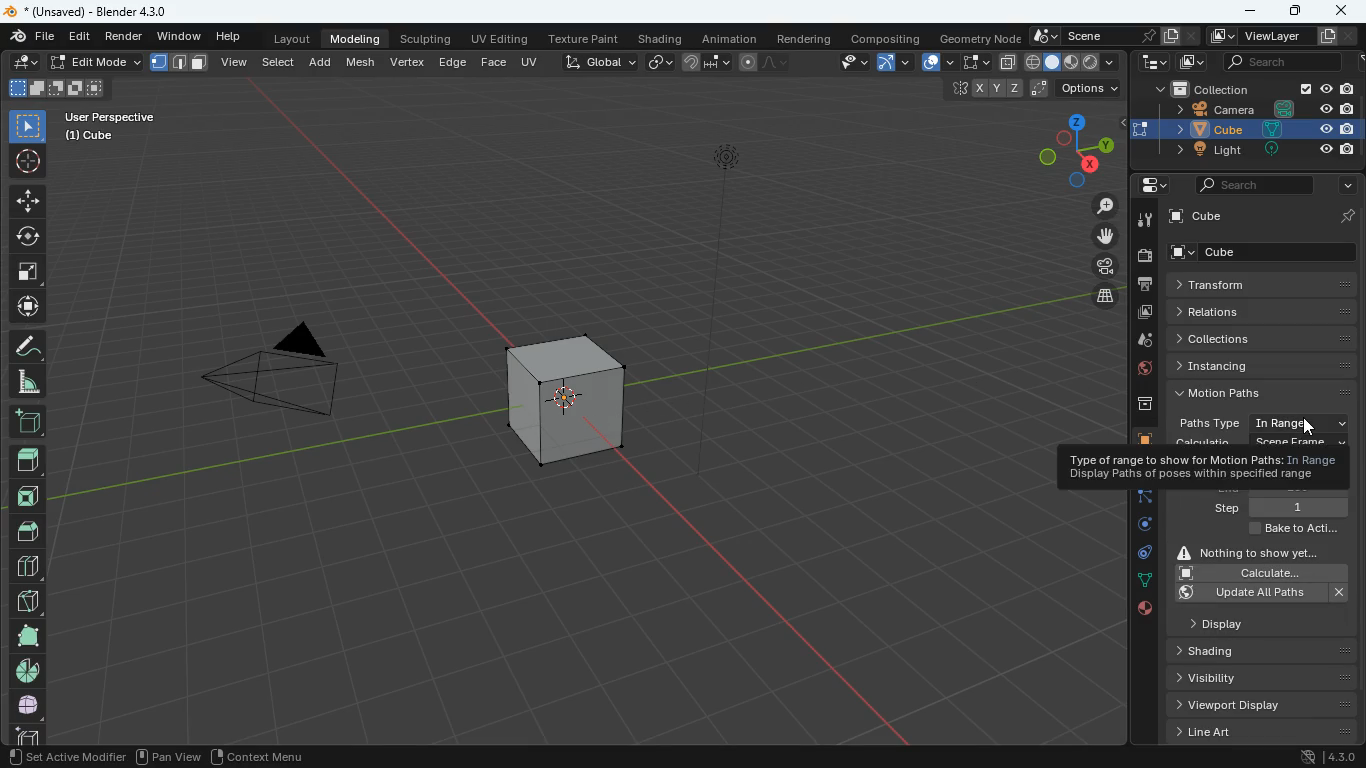  I want to click on camera, so click(268, 380).